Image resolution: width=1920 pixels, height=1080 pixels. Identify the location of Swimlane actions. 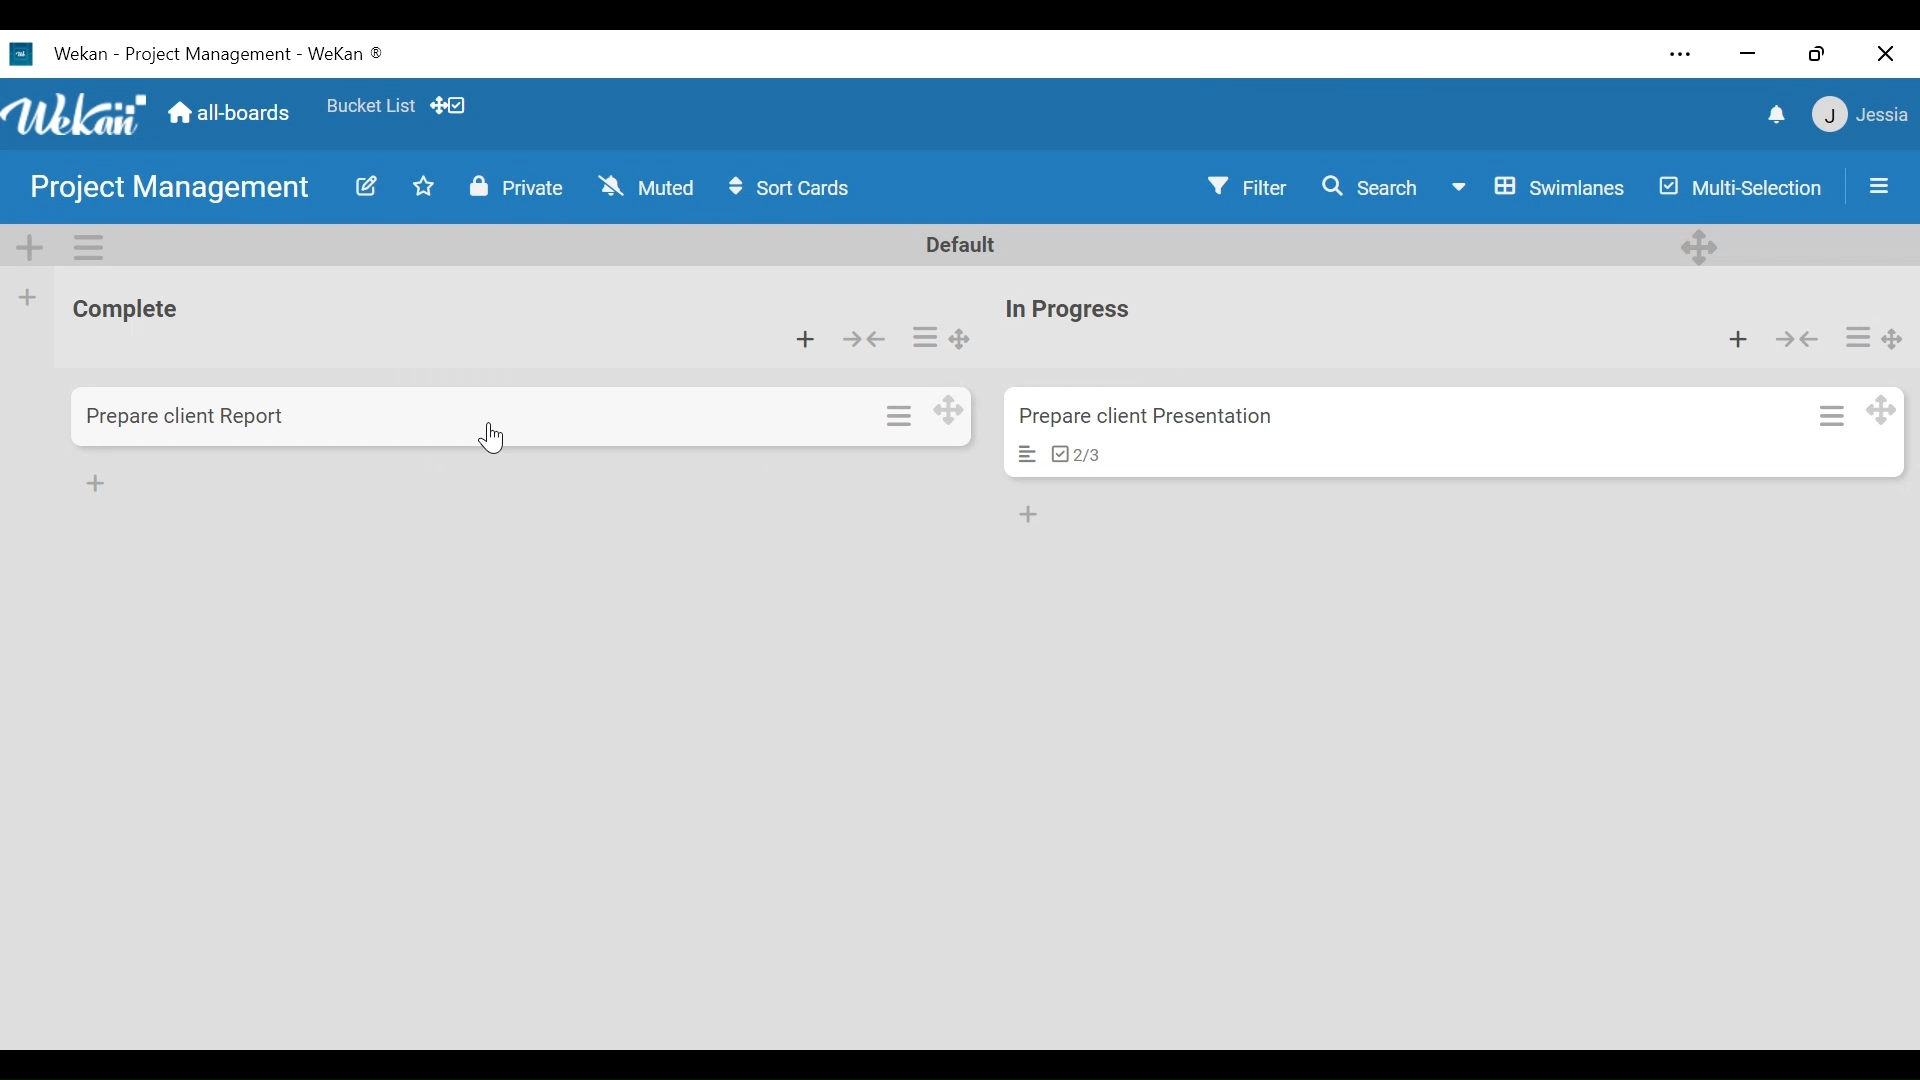
(86, 247).